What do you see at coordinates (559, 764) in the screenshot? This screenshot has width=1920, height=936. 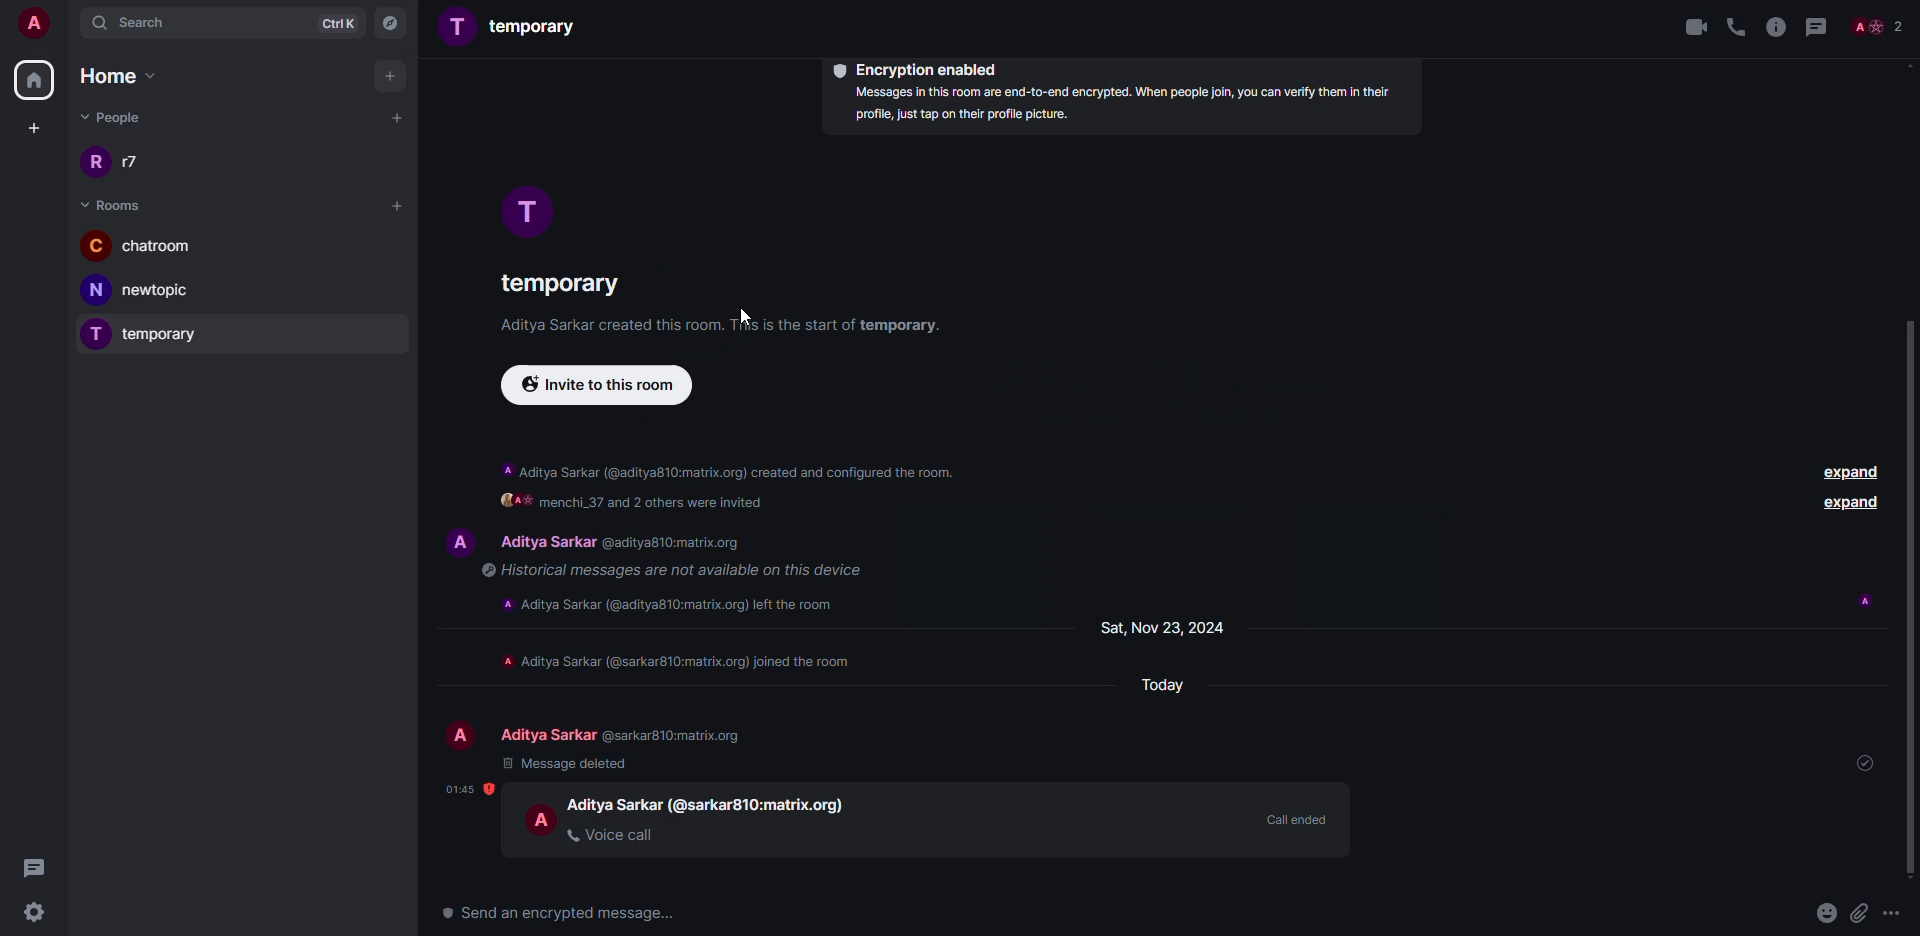 I see `message deleted` at bounding box center [559, 764].